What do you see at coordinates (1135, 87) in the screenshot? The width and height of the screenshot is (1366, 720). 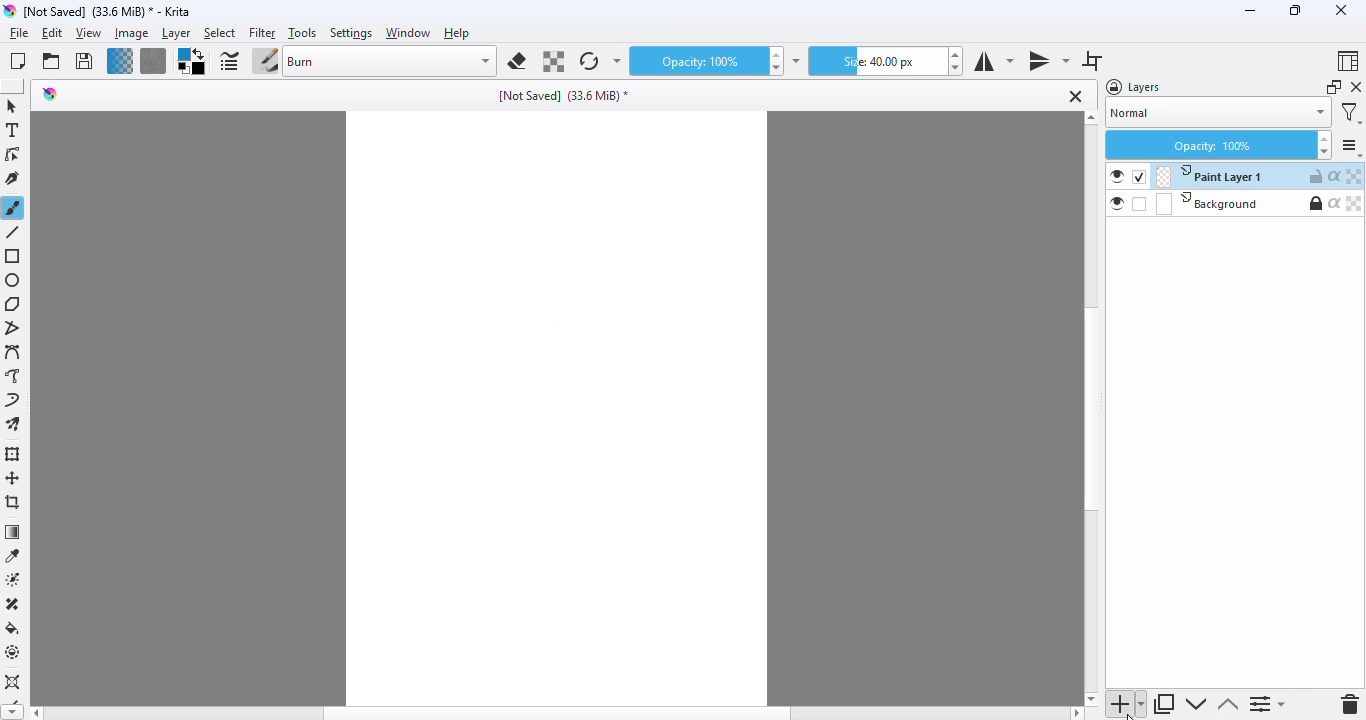 I see `layers` at bounding box center [1135, 87].